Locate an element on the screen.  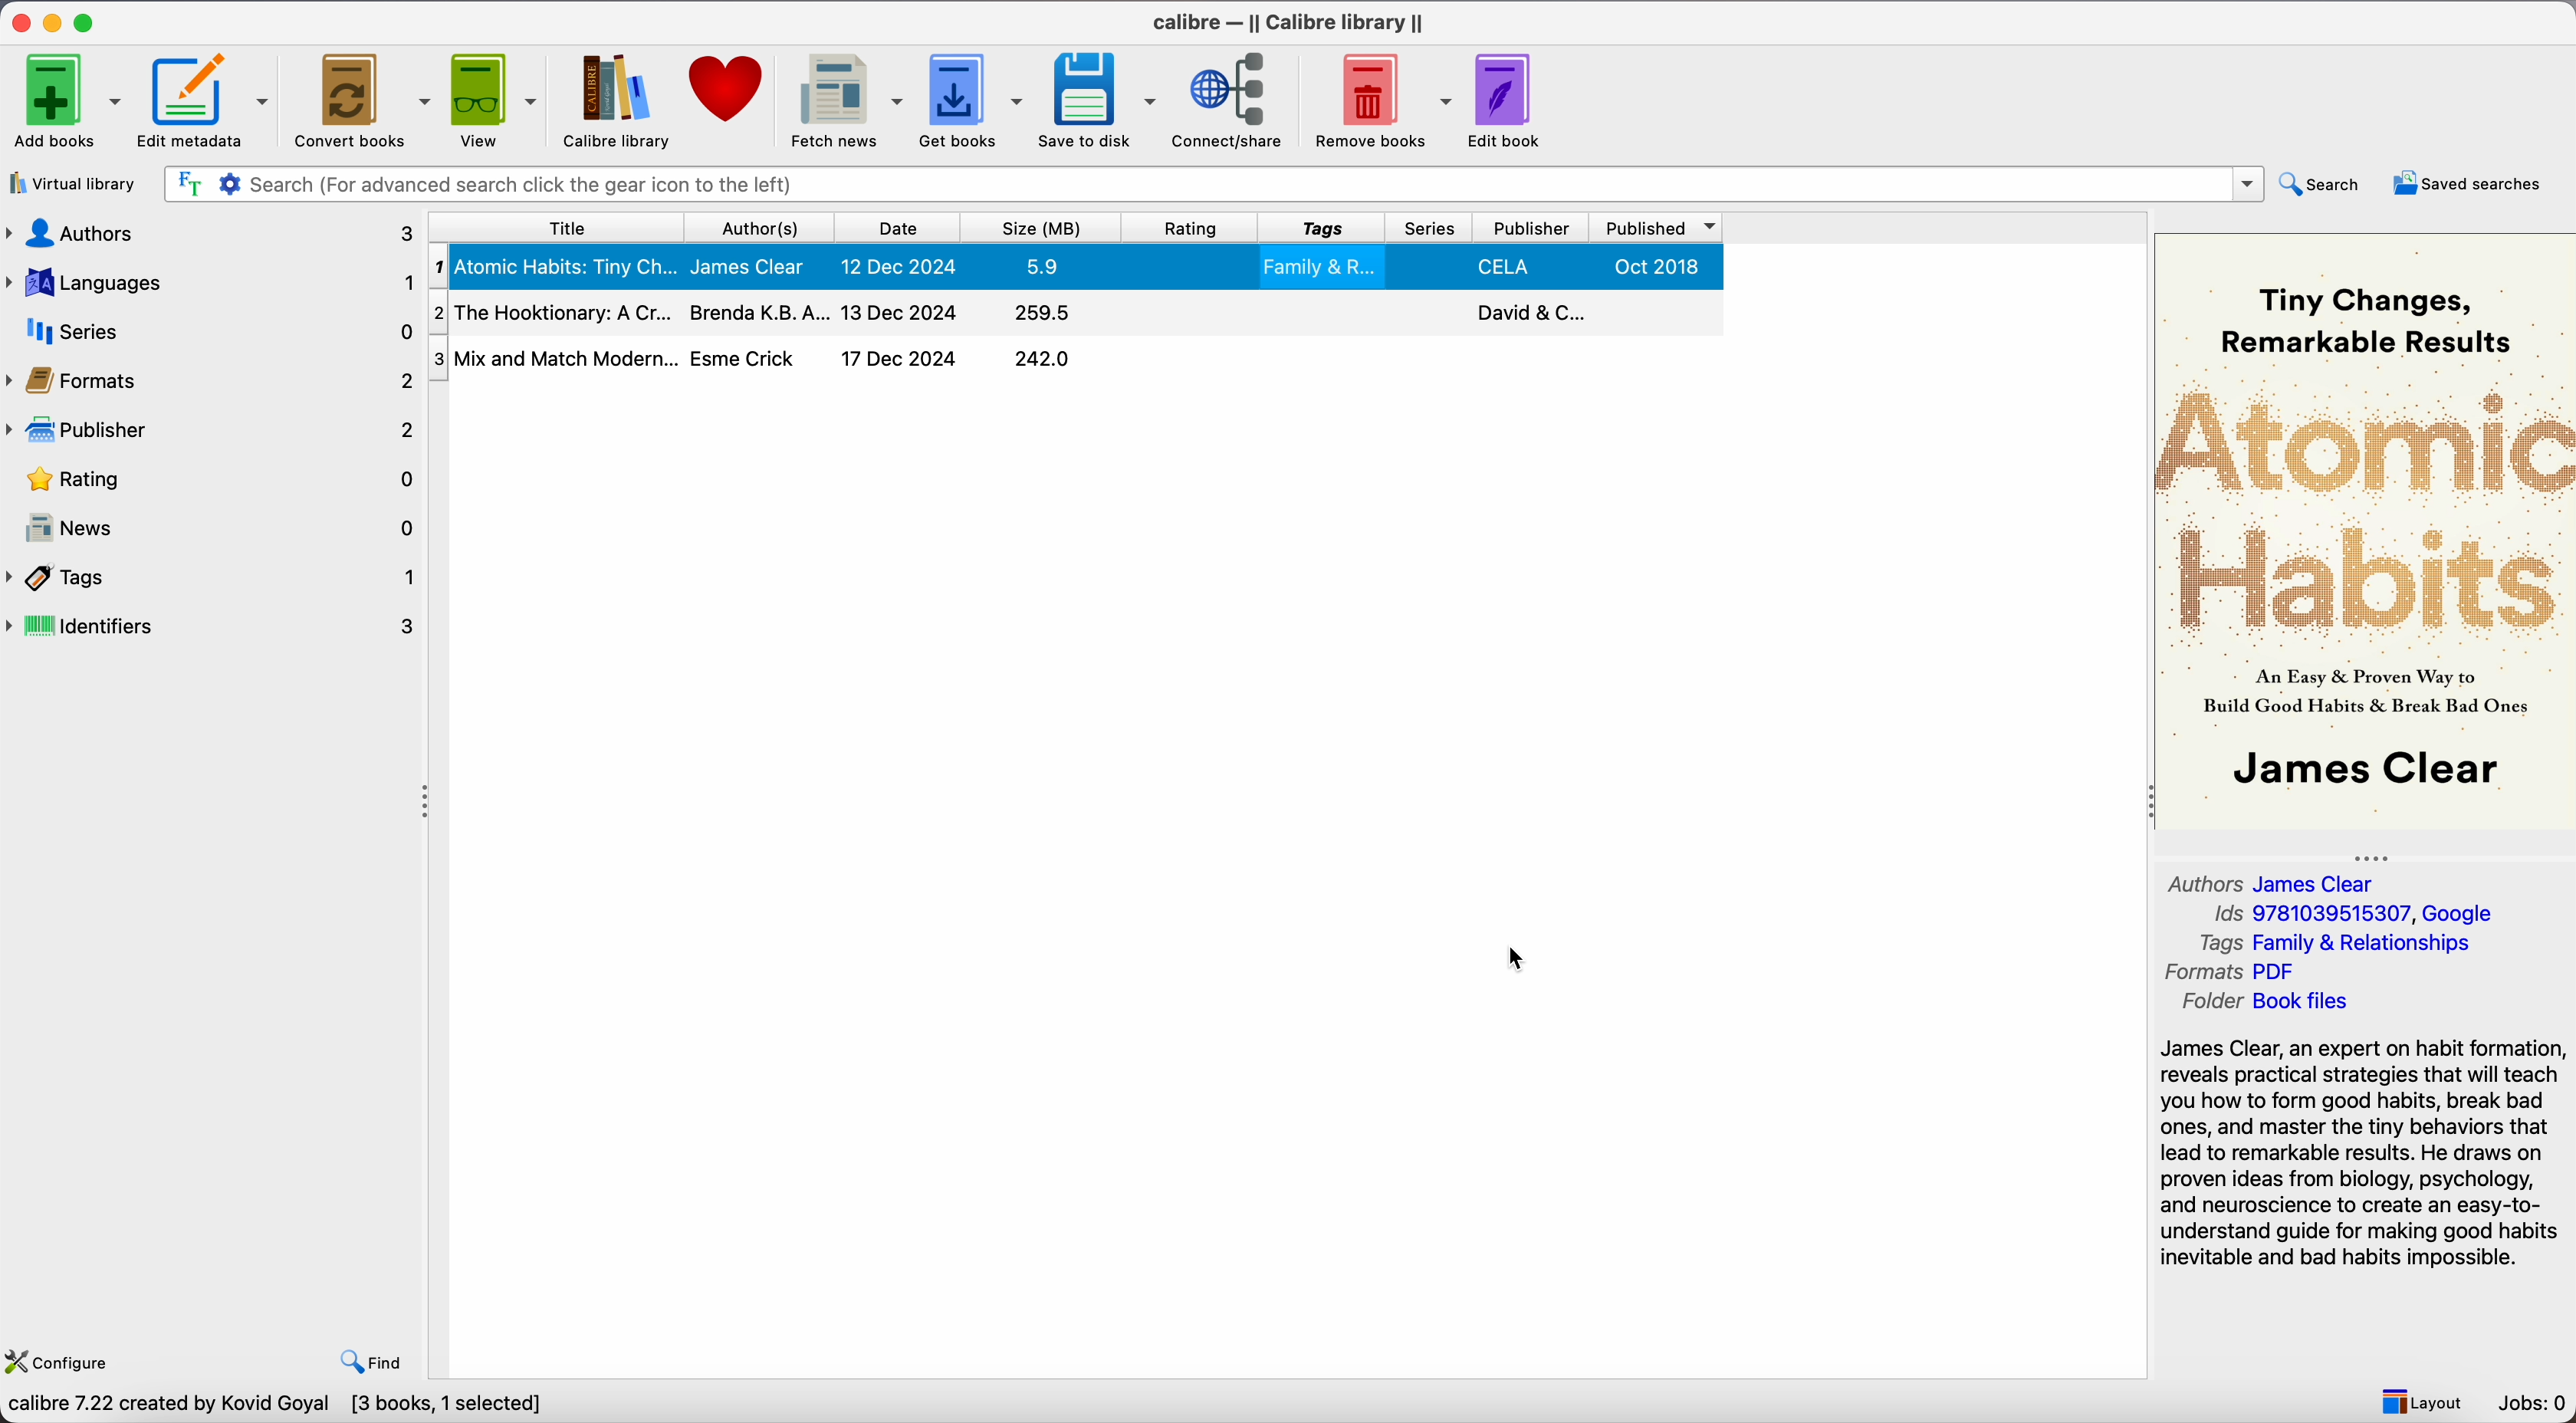
series is located at coordinates (209, 331).